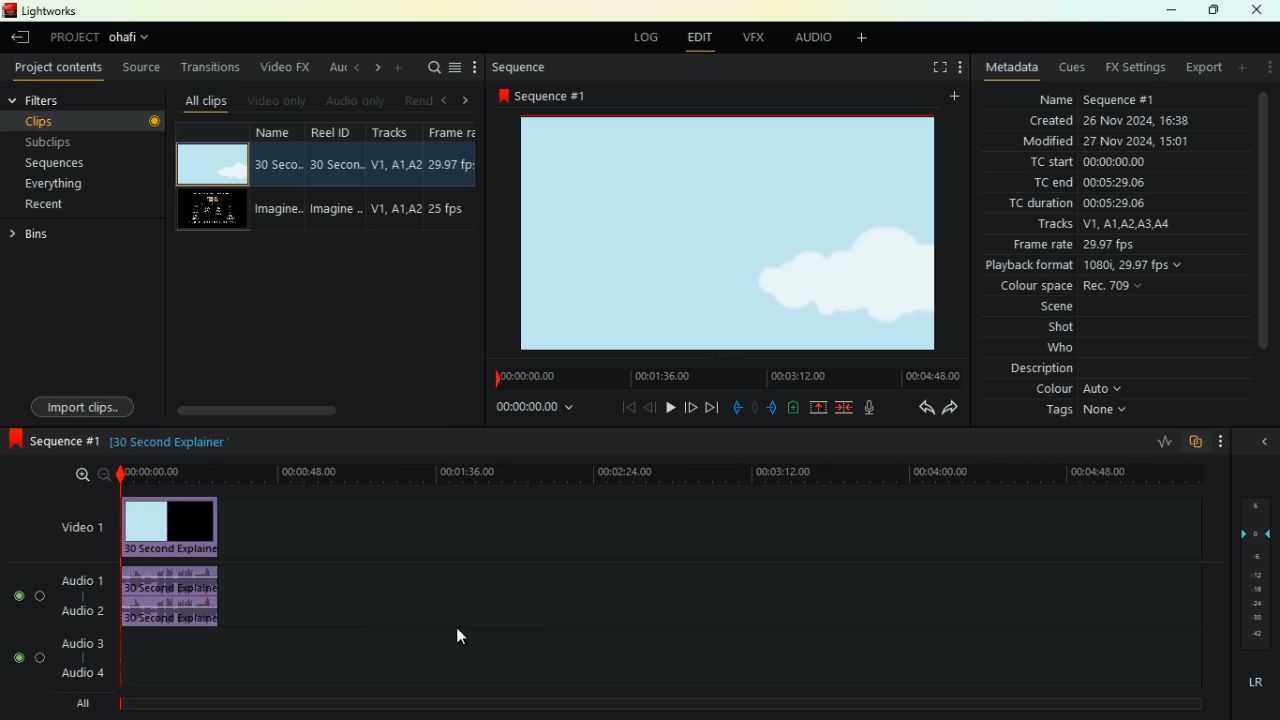  I want to click on timeline, so click(650, 704).